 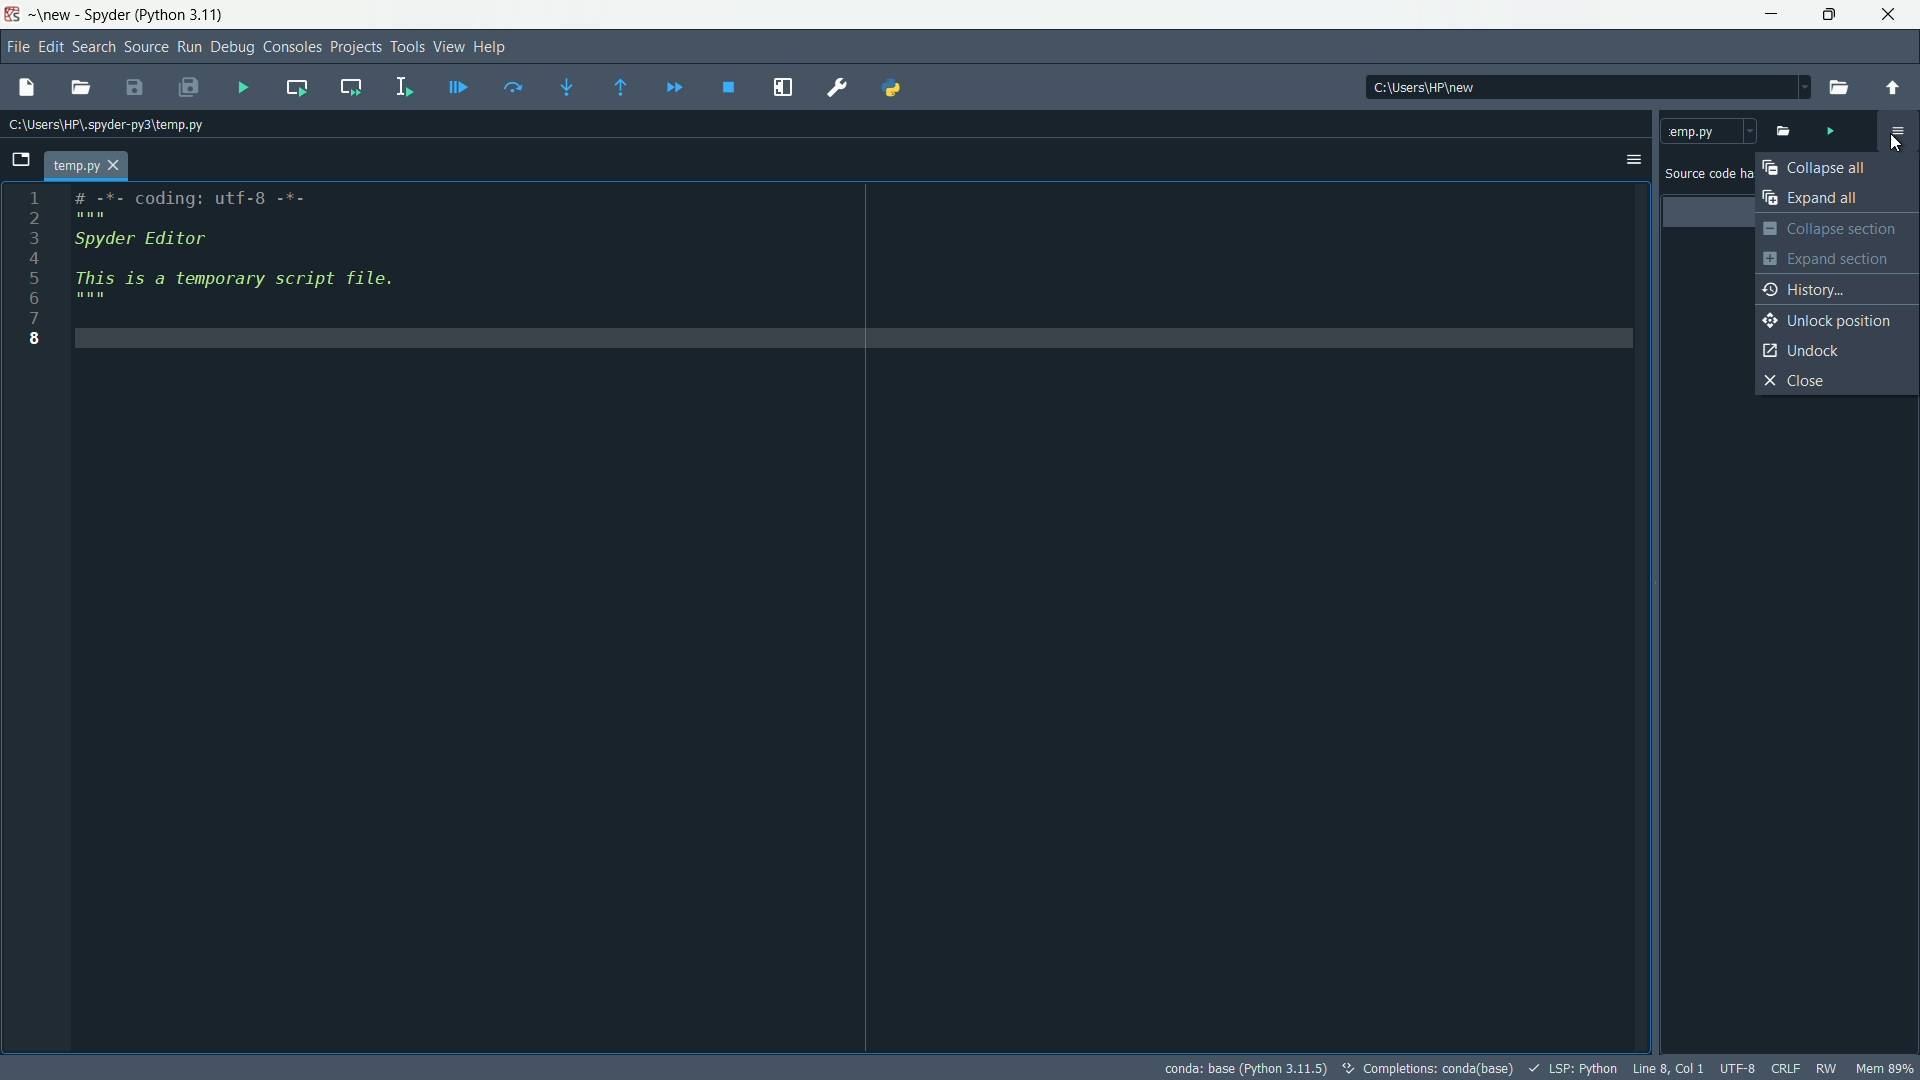 I want to click on consoles menu, so click(x=291, y=48).